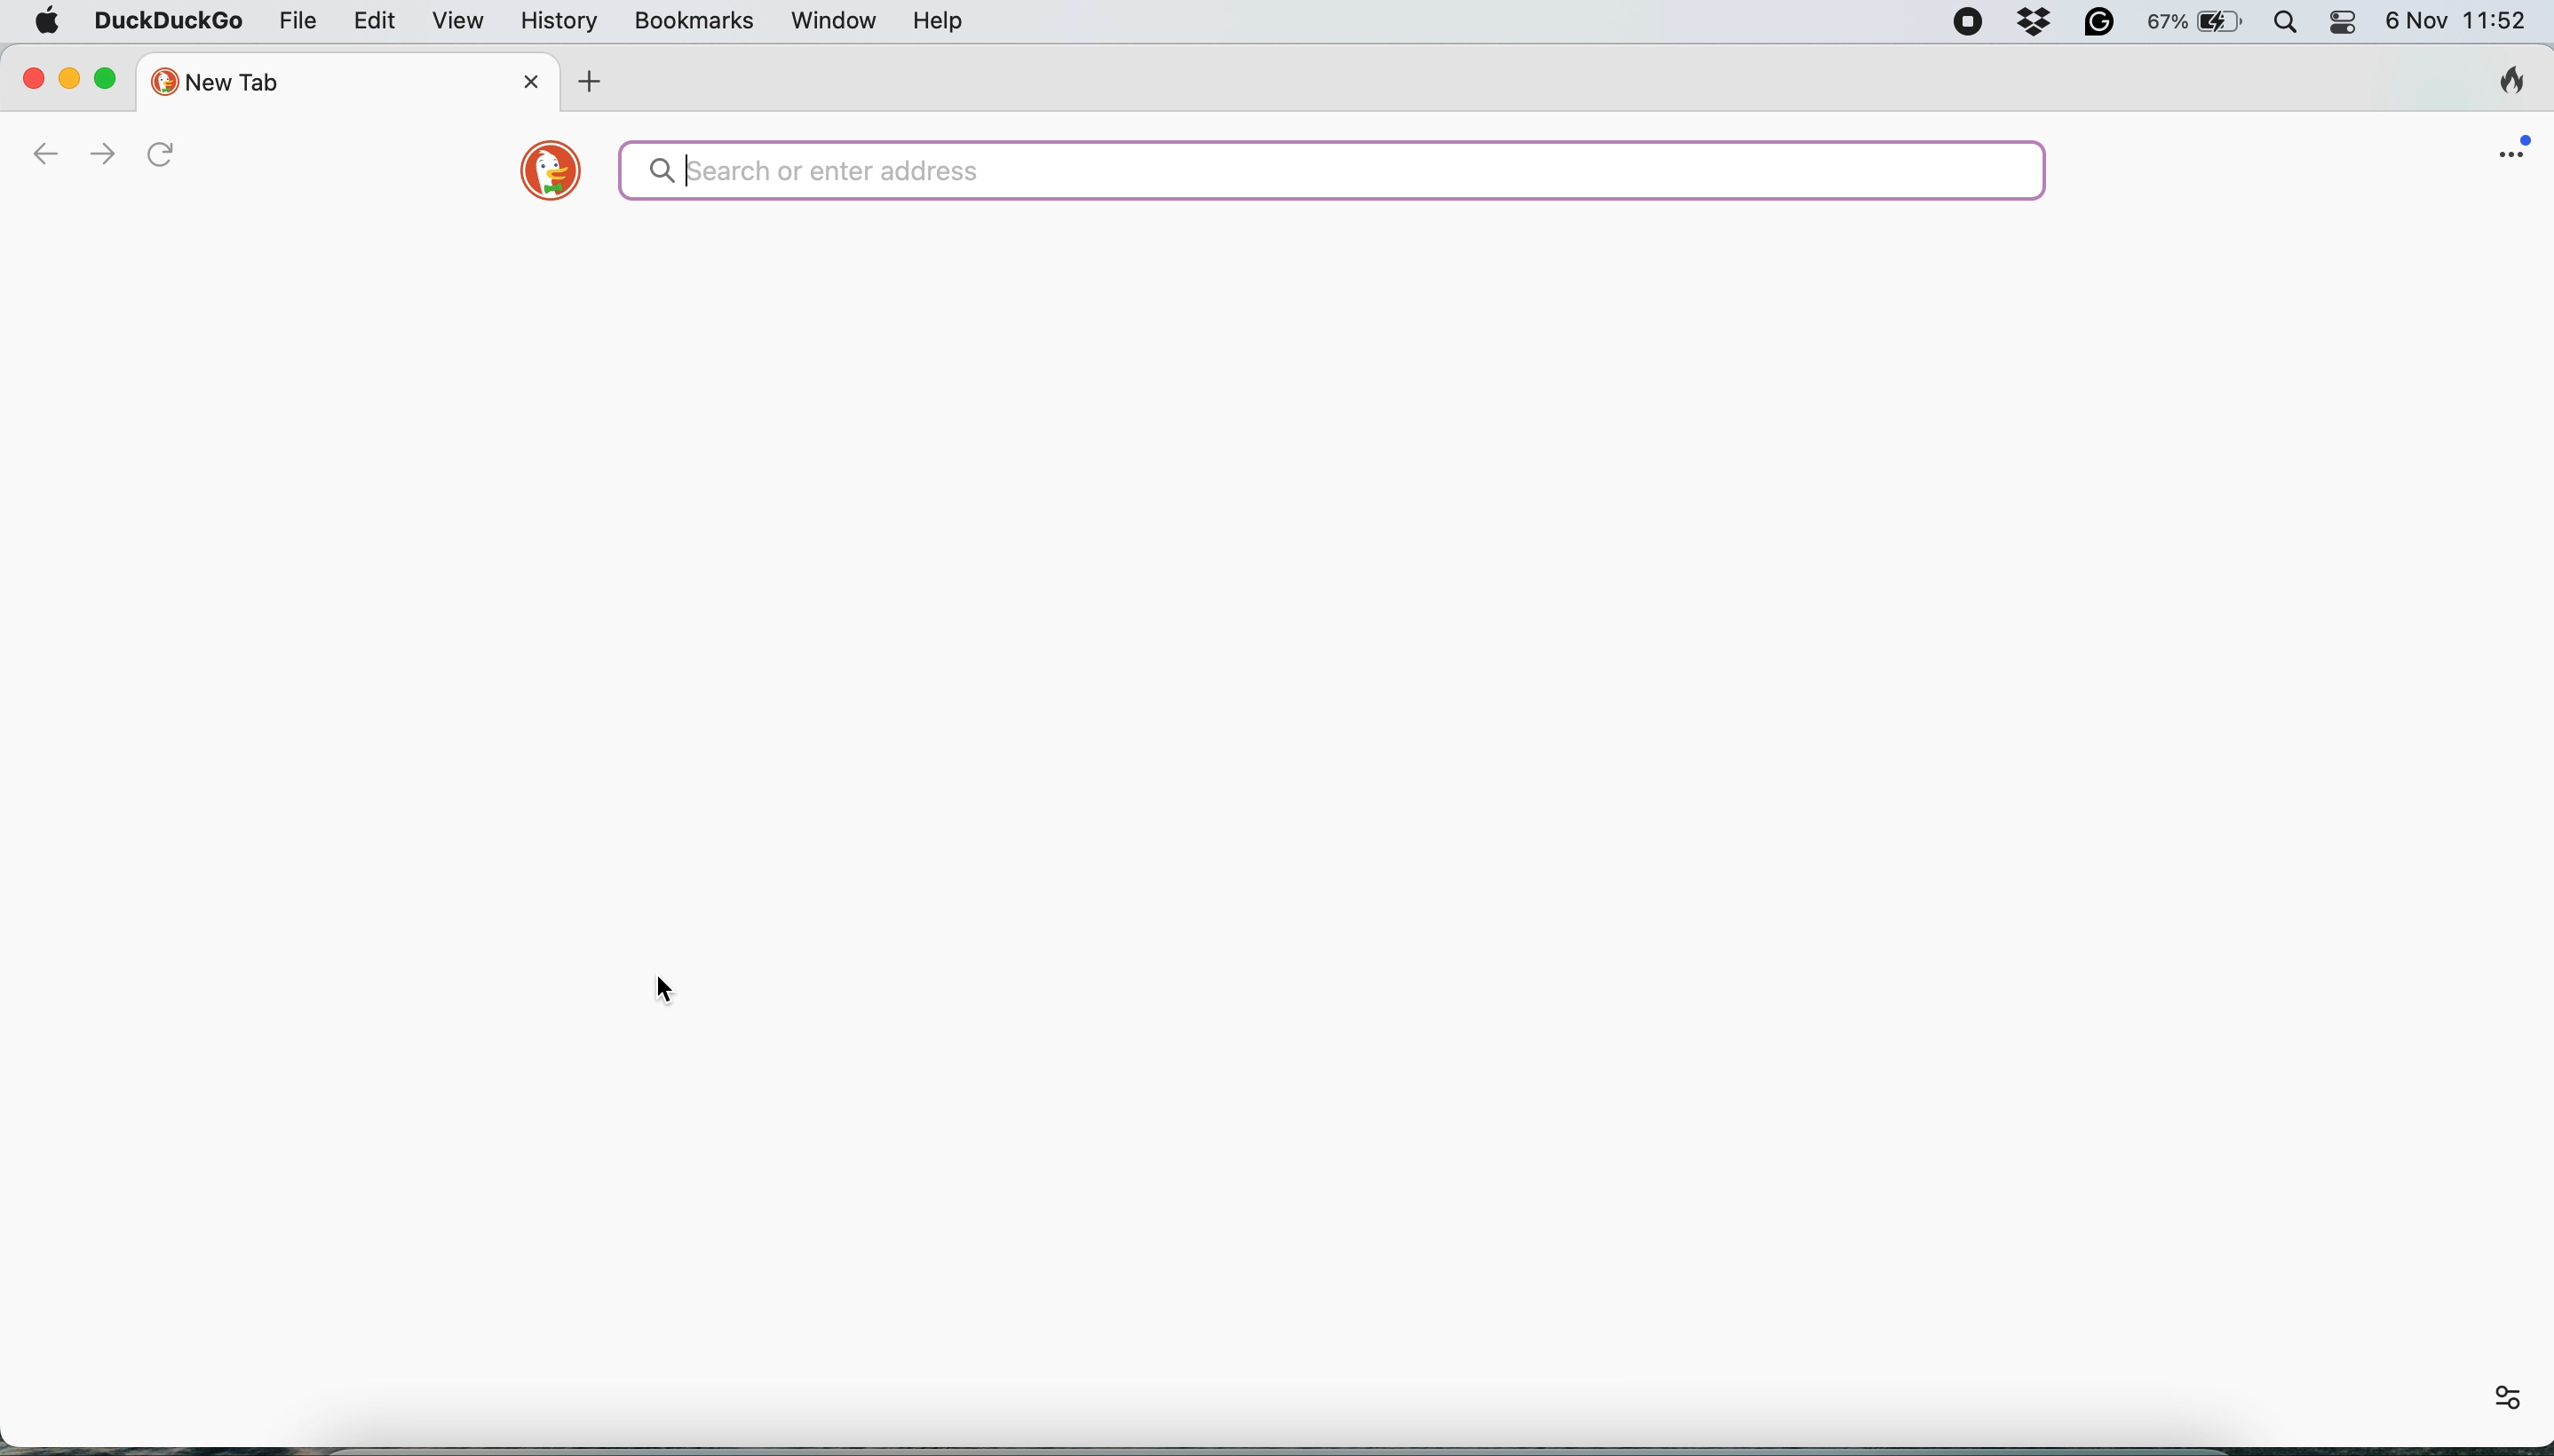  What do you see at coordinates (2462, 23) in the screenshot?
I see `6 Nov 11:52` at bounding box center [2462, 23].